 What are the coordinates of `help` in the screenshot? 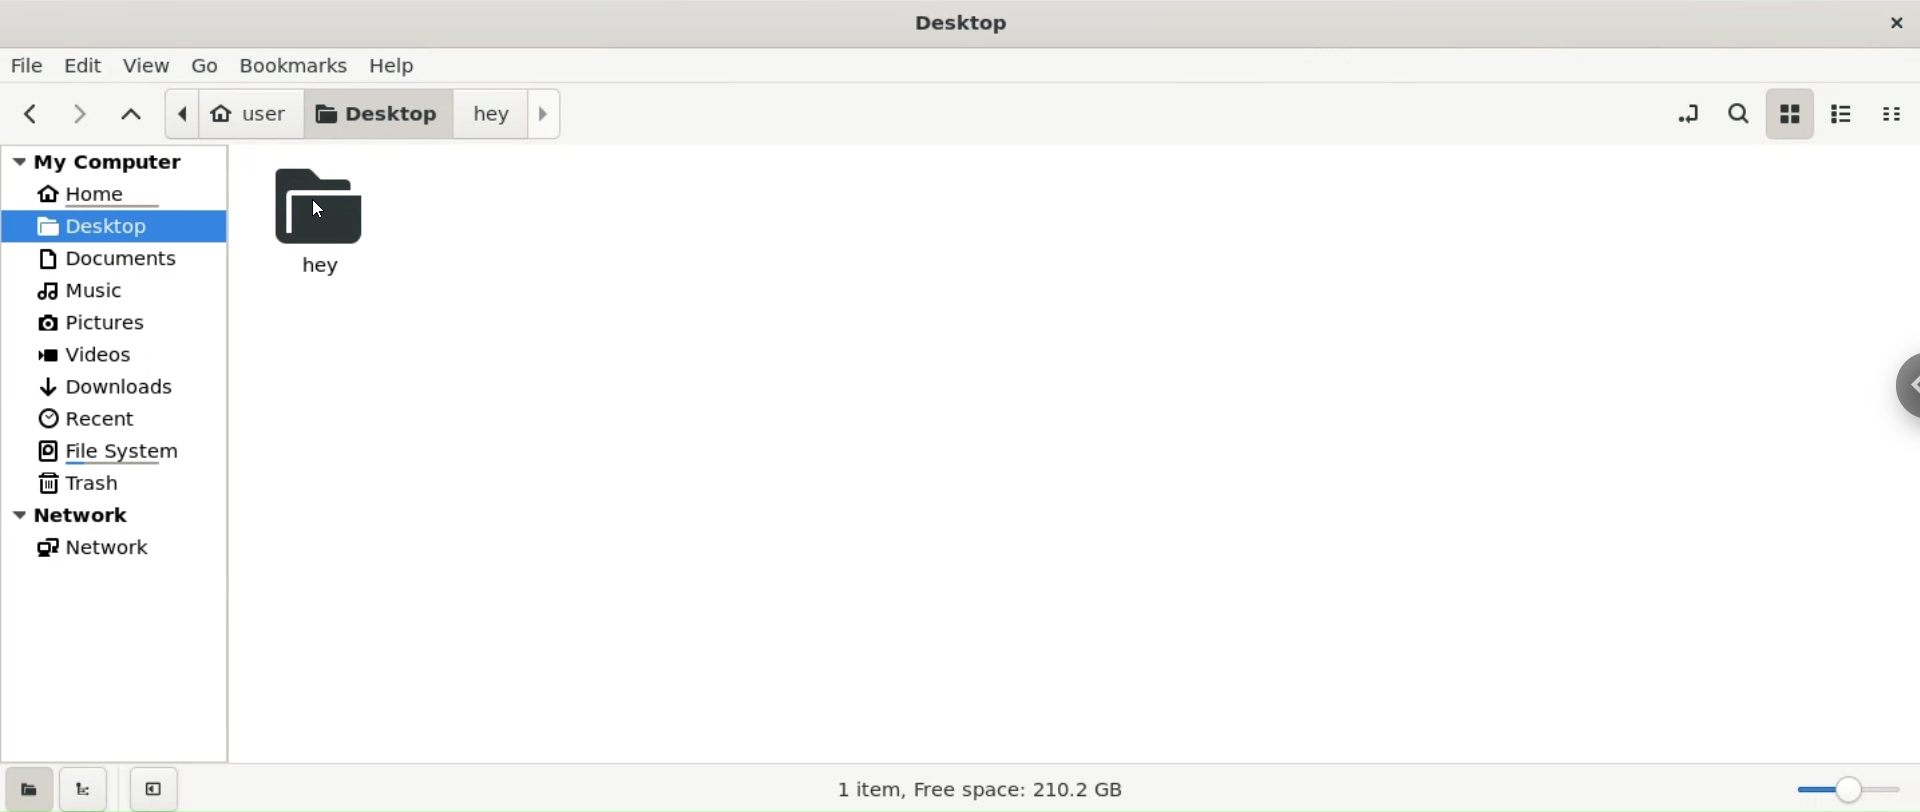 It's located at (397, 67).